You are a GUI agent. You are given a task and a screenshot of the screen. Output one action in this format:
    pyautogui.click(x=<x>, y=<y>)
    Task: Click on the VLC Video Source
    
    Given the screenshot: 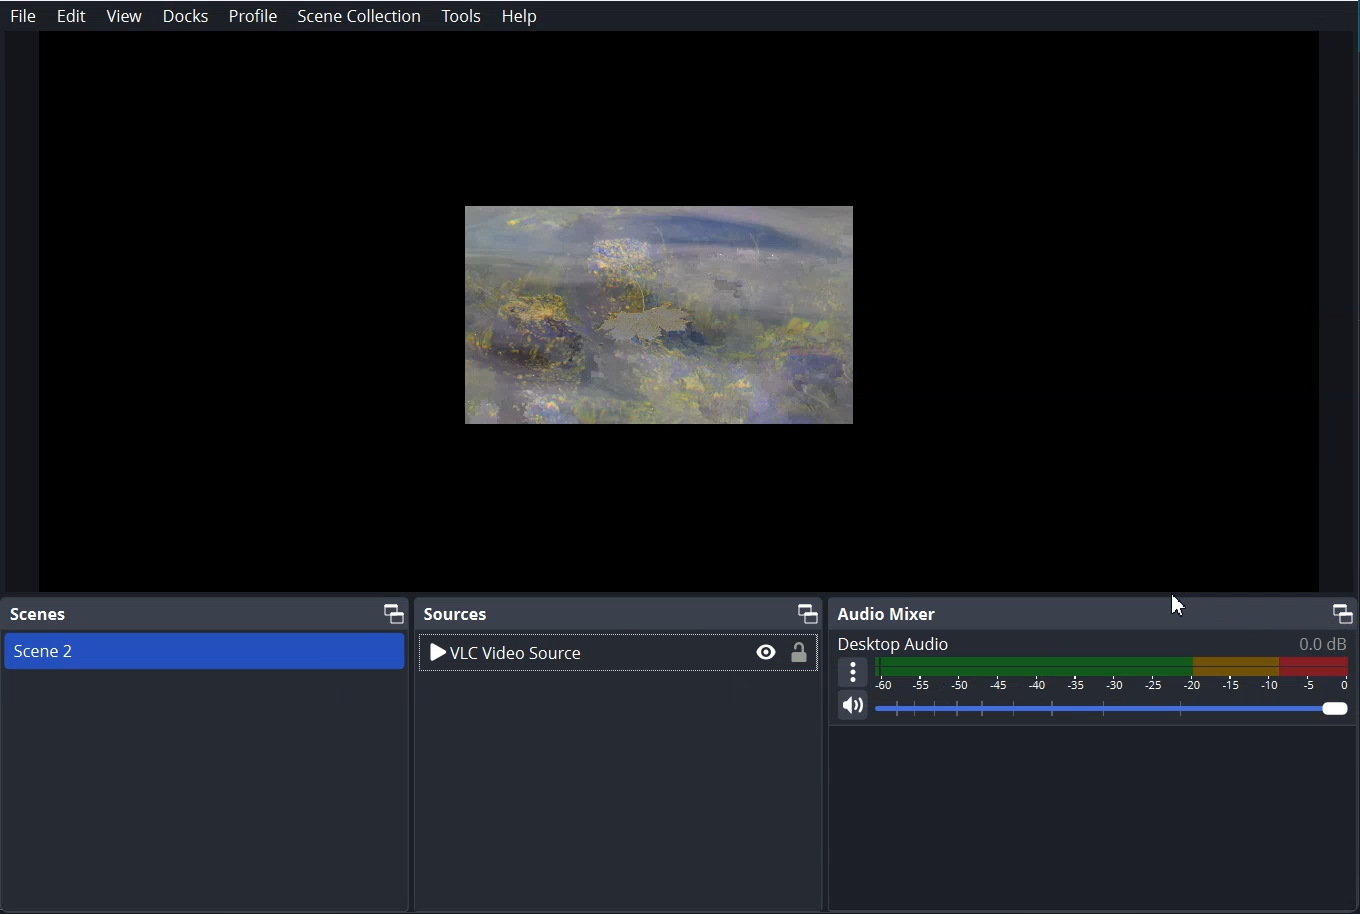 What is the action you would take?
    pyautogui.click(x=547, y=653)
    